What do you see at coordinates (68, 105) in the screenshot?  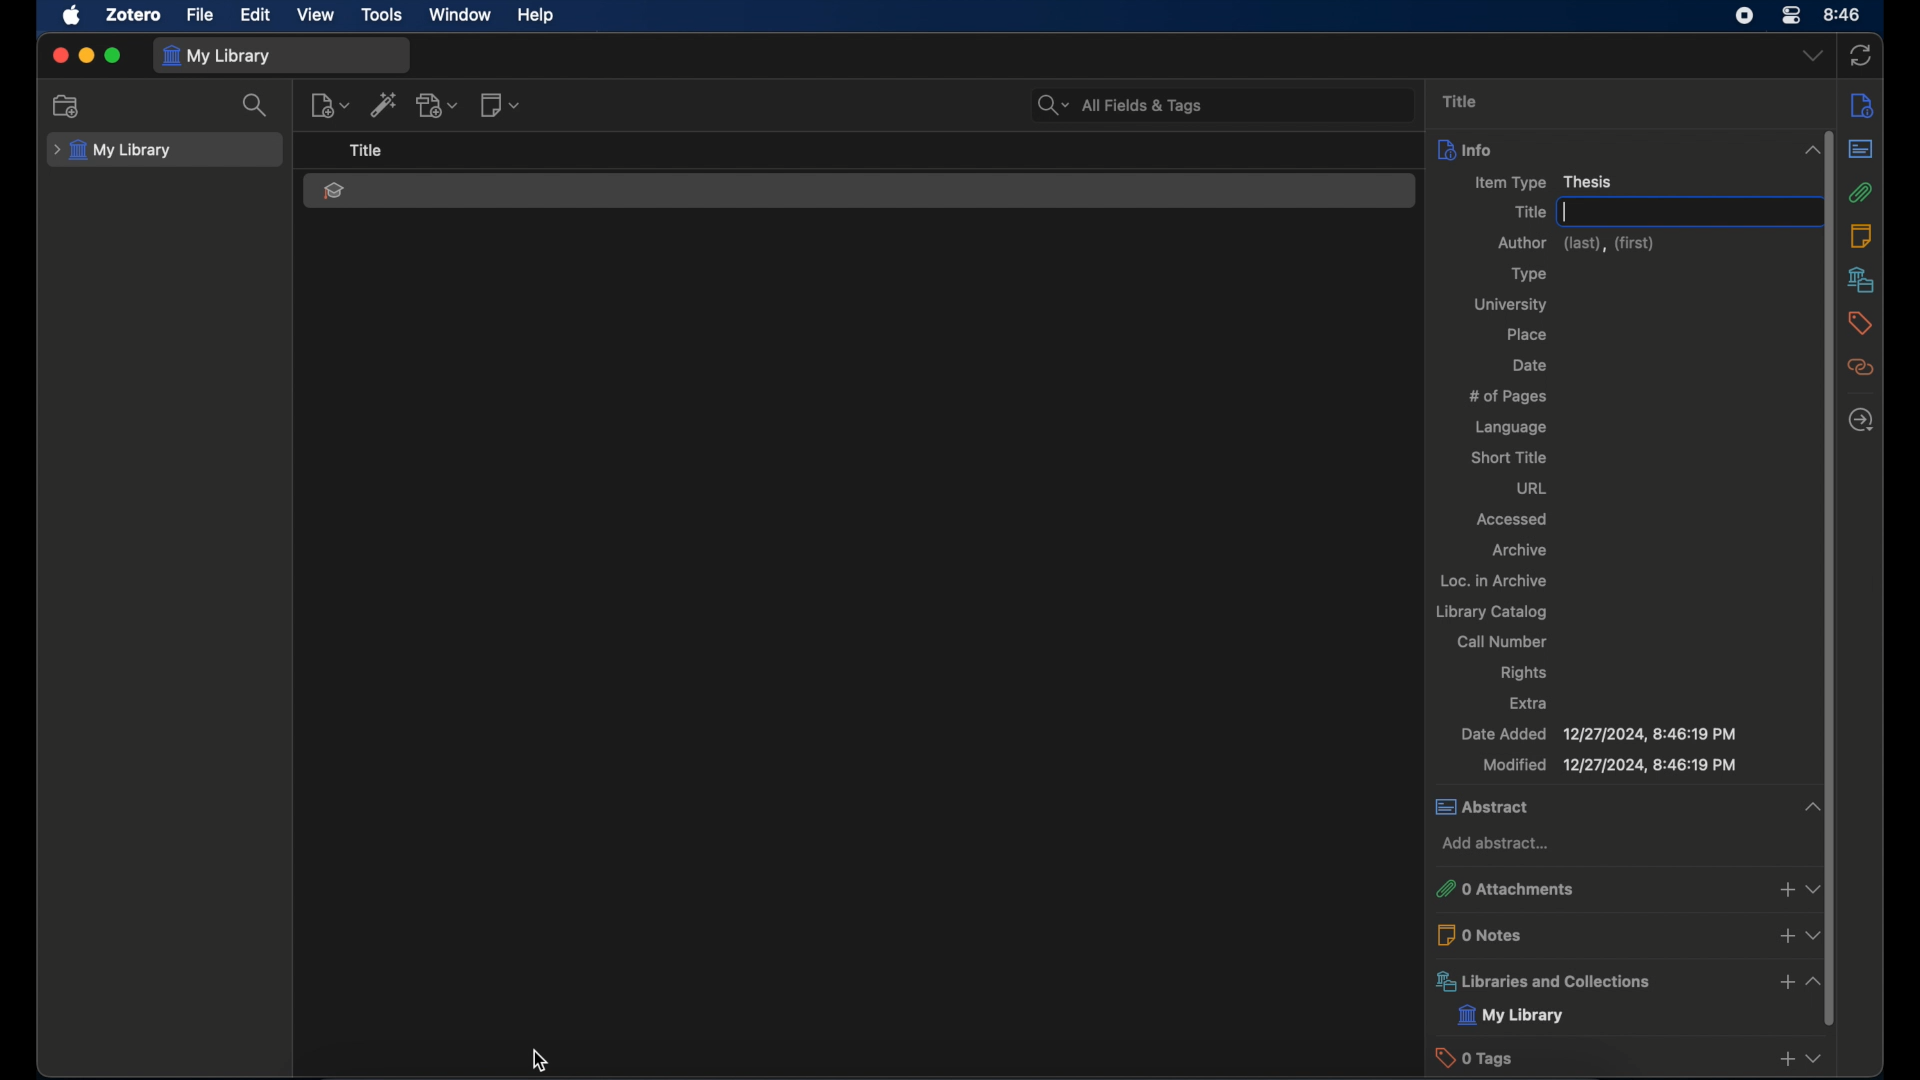 I see `new collection` at bounding box center [68, 105].